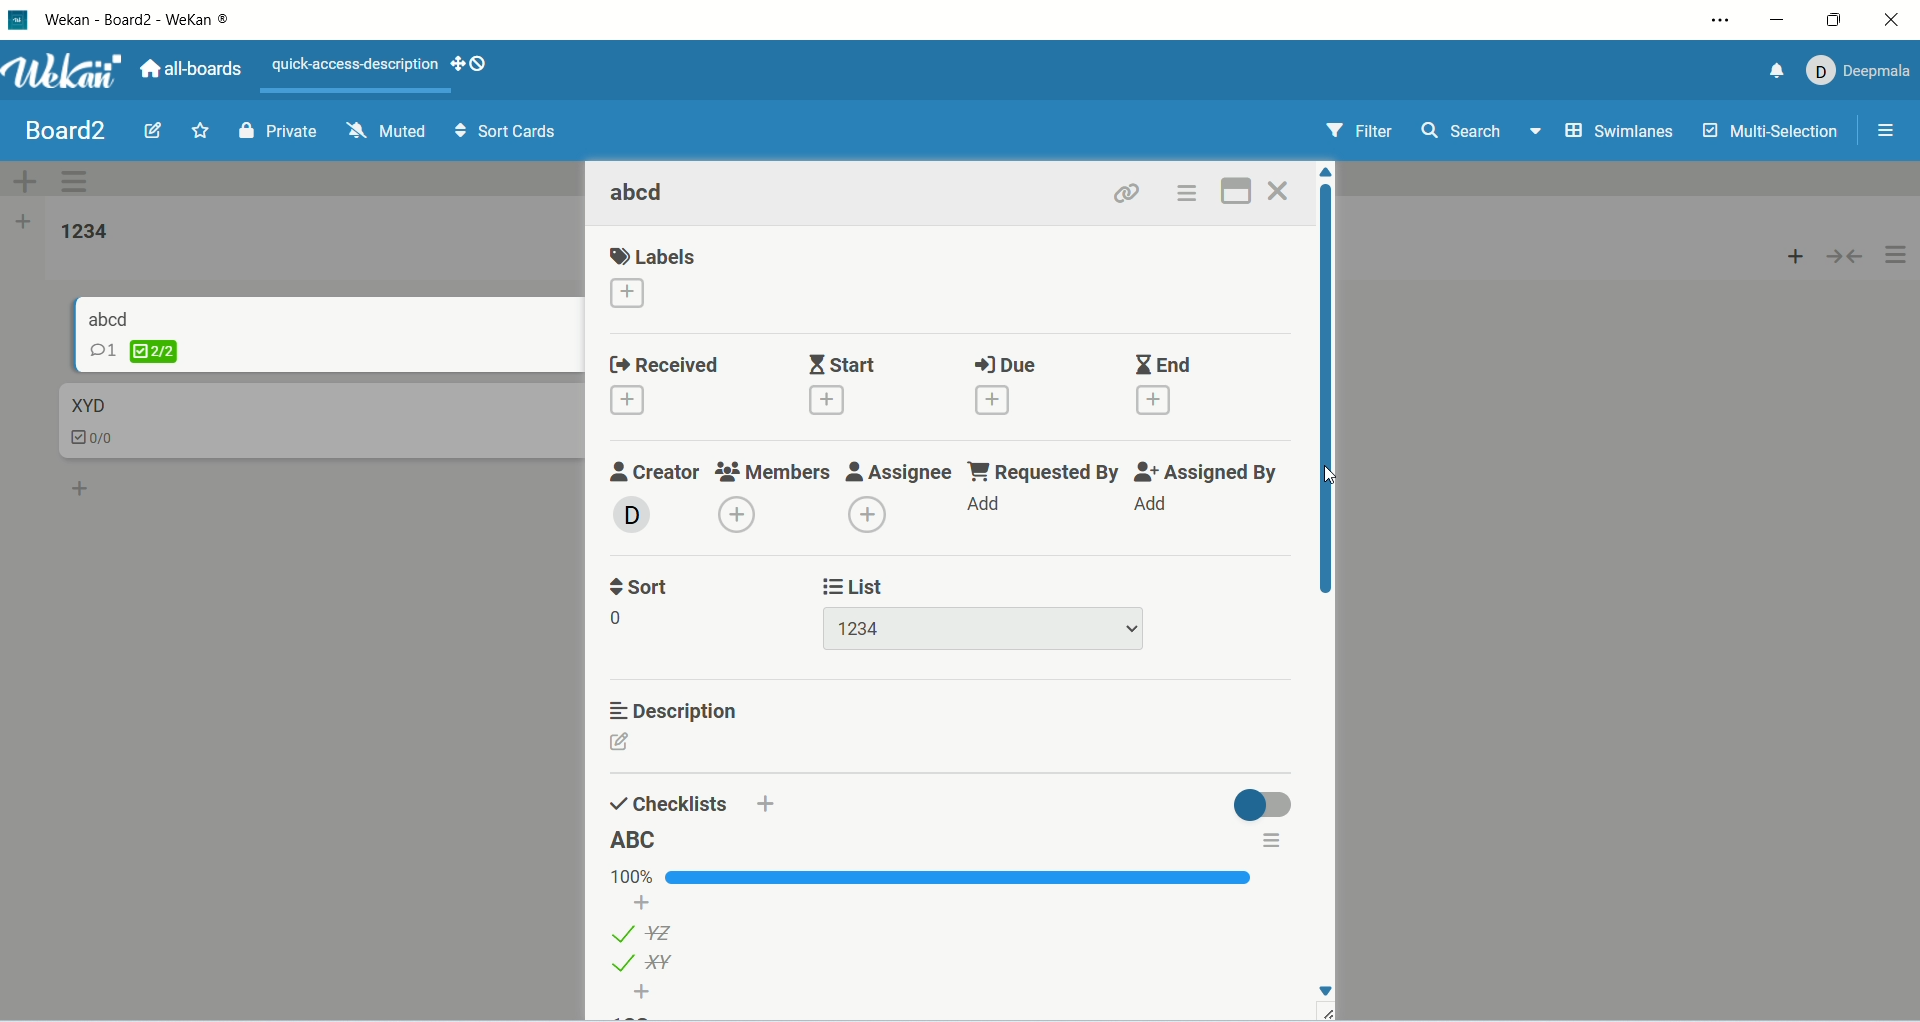 The image size is (1920, 1022). I want to click on collapse, so click(1849, 259).